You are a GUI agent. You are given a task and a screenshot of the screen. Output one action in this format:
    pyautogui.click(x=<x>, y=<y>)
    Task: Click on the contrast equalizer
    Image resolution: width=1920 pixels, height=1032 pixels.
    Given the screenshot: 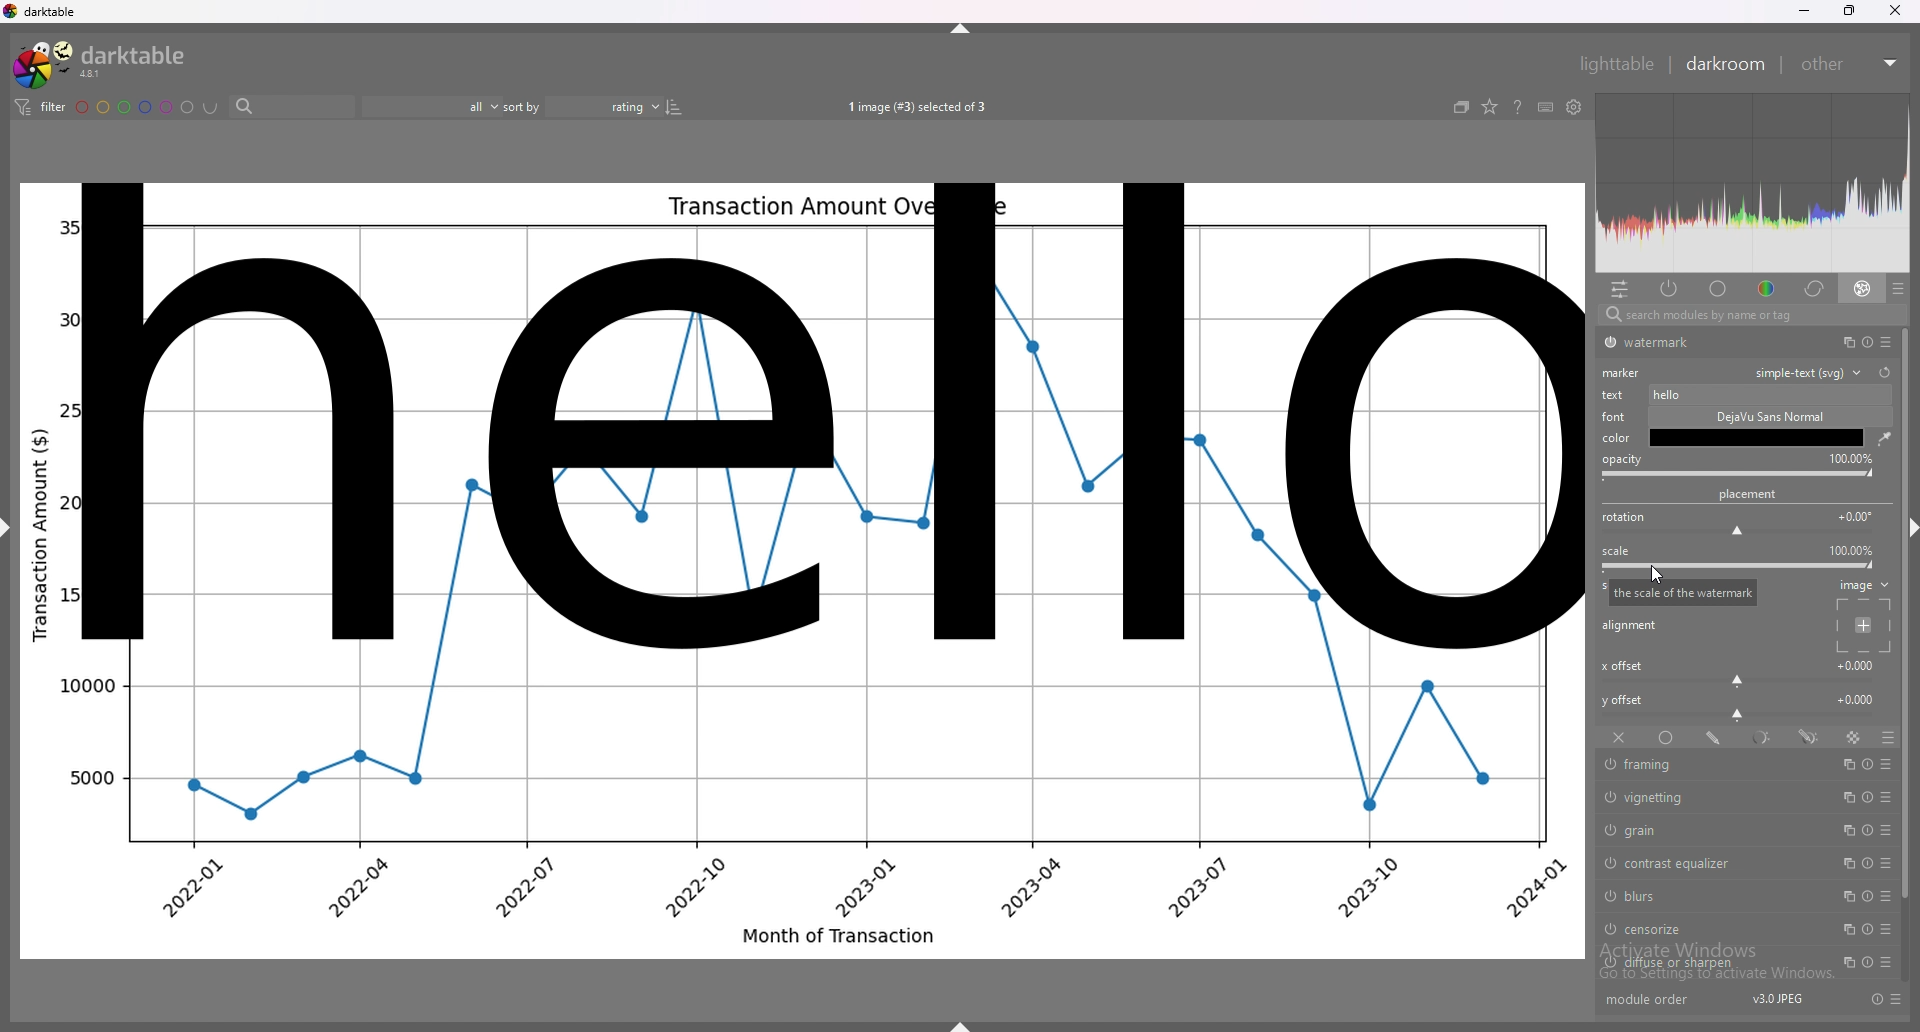 What is the action you would take?
    pyautogui.click(x=1706, y=863)
    